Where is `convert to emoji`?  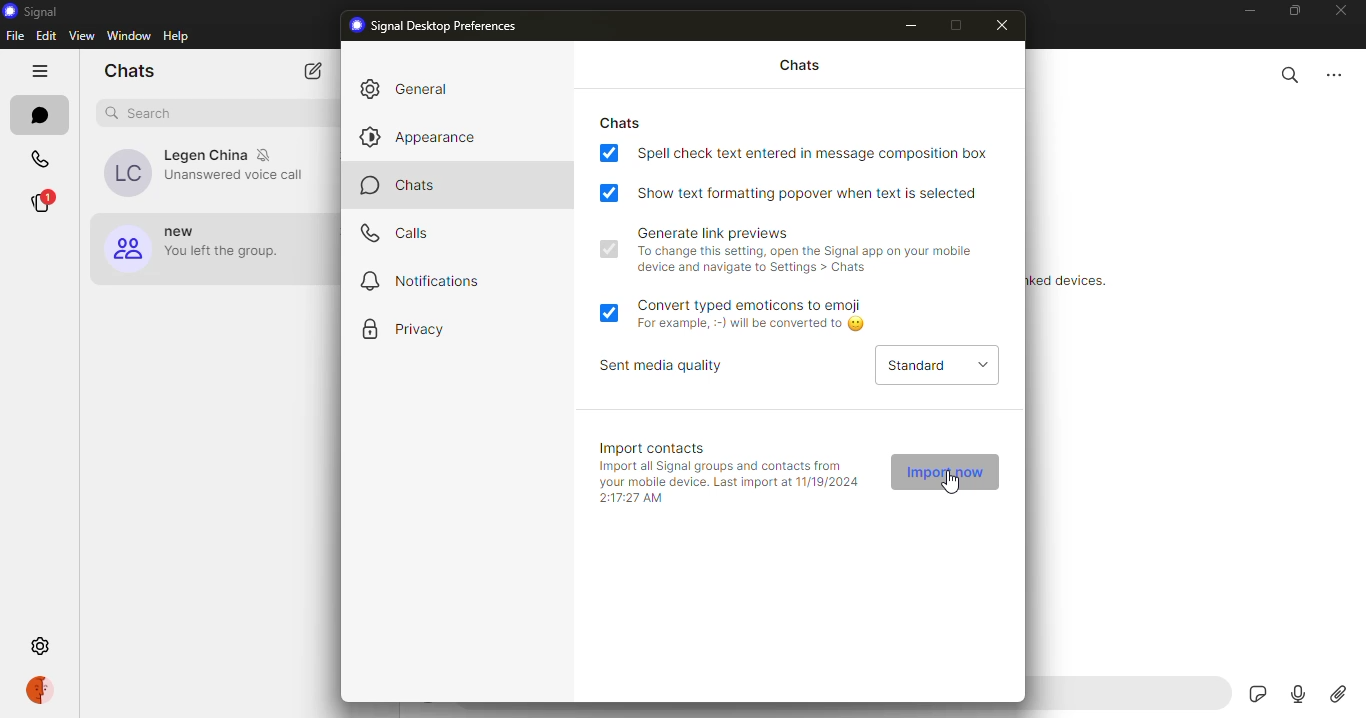
convert to emoji is located at coordinates (757, 306).